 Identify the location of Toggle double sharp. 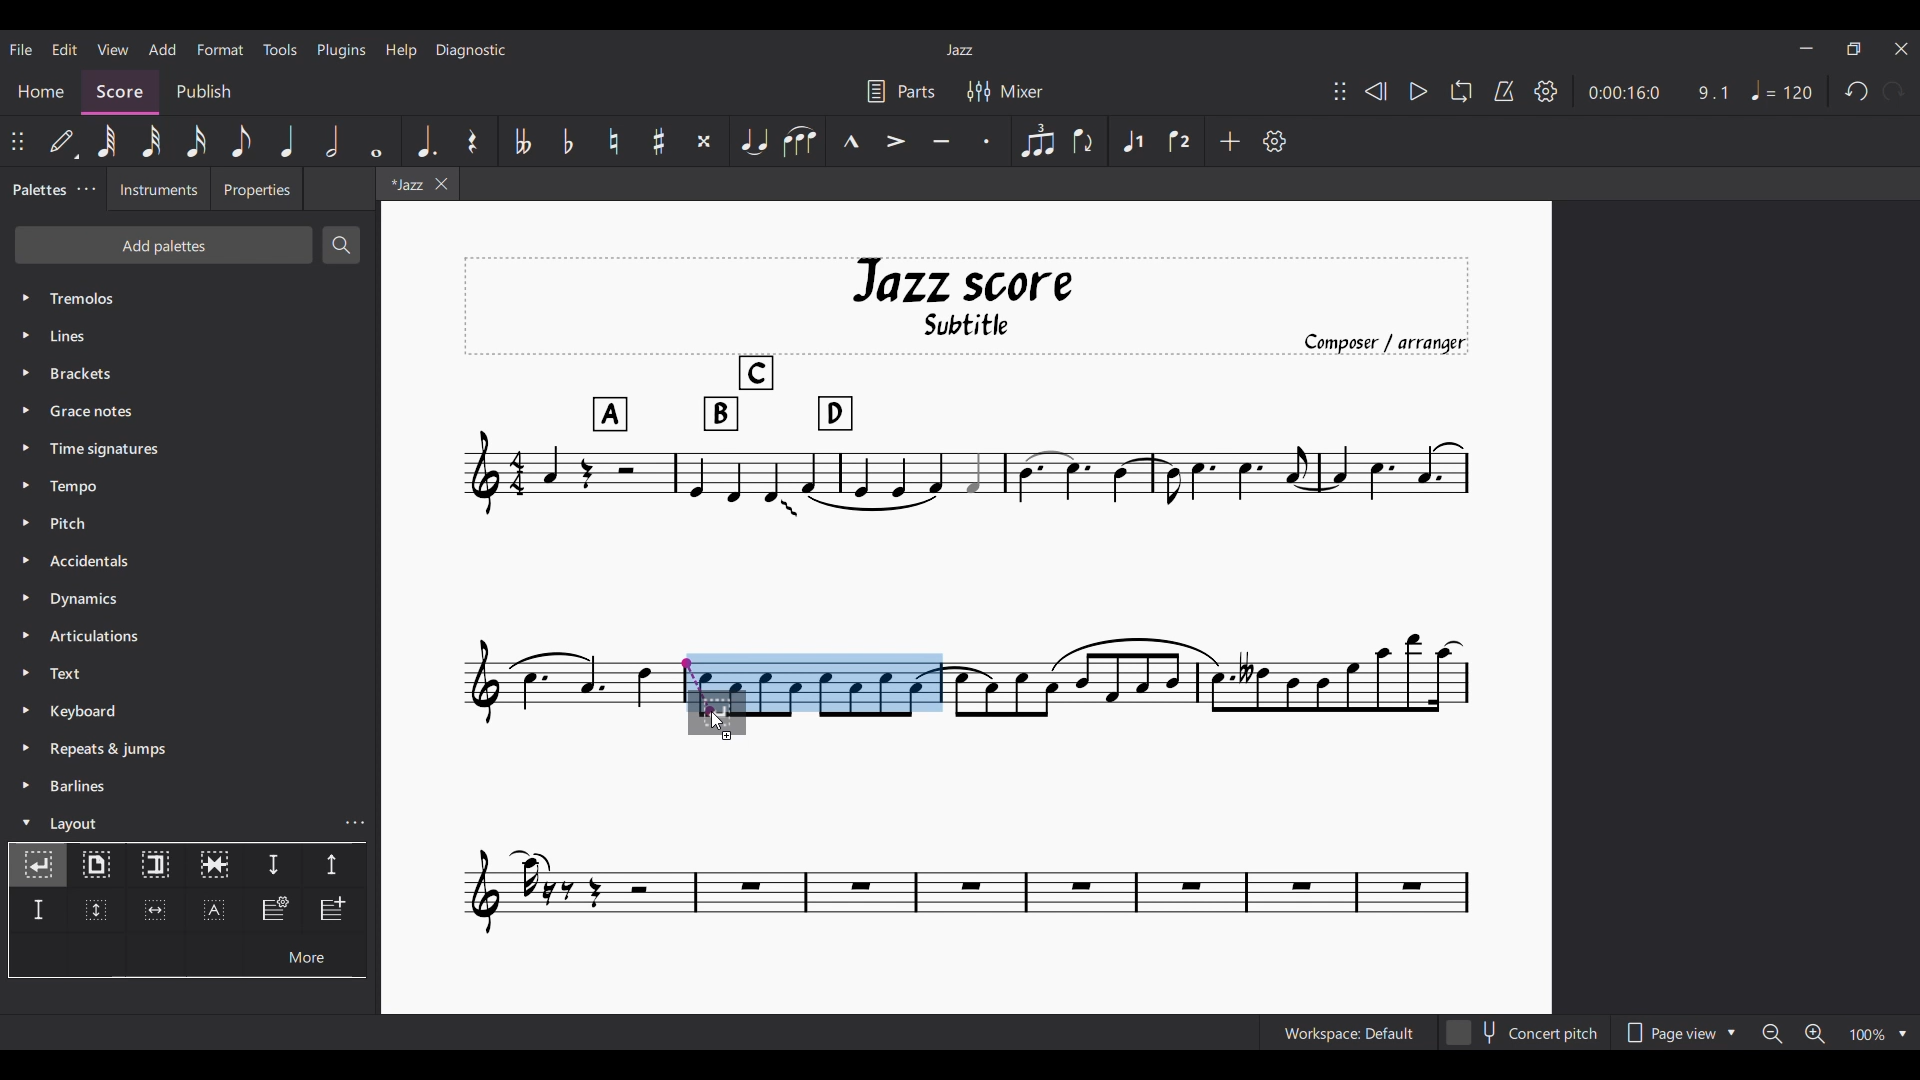
(705, 141).